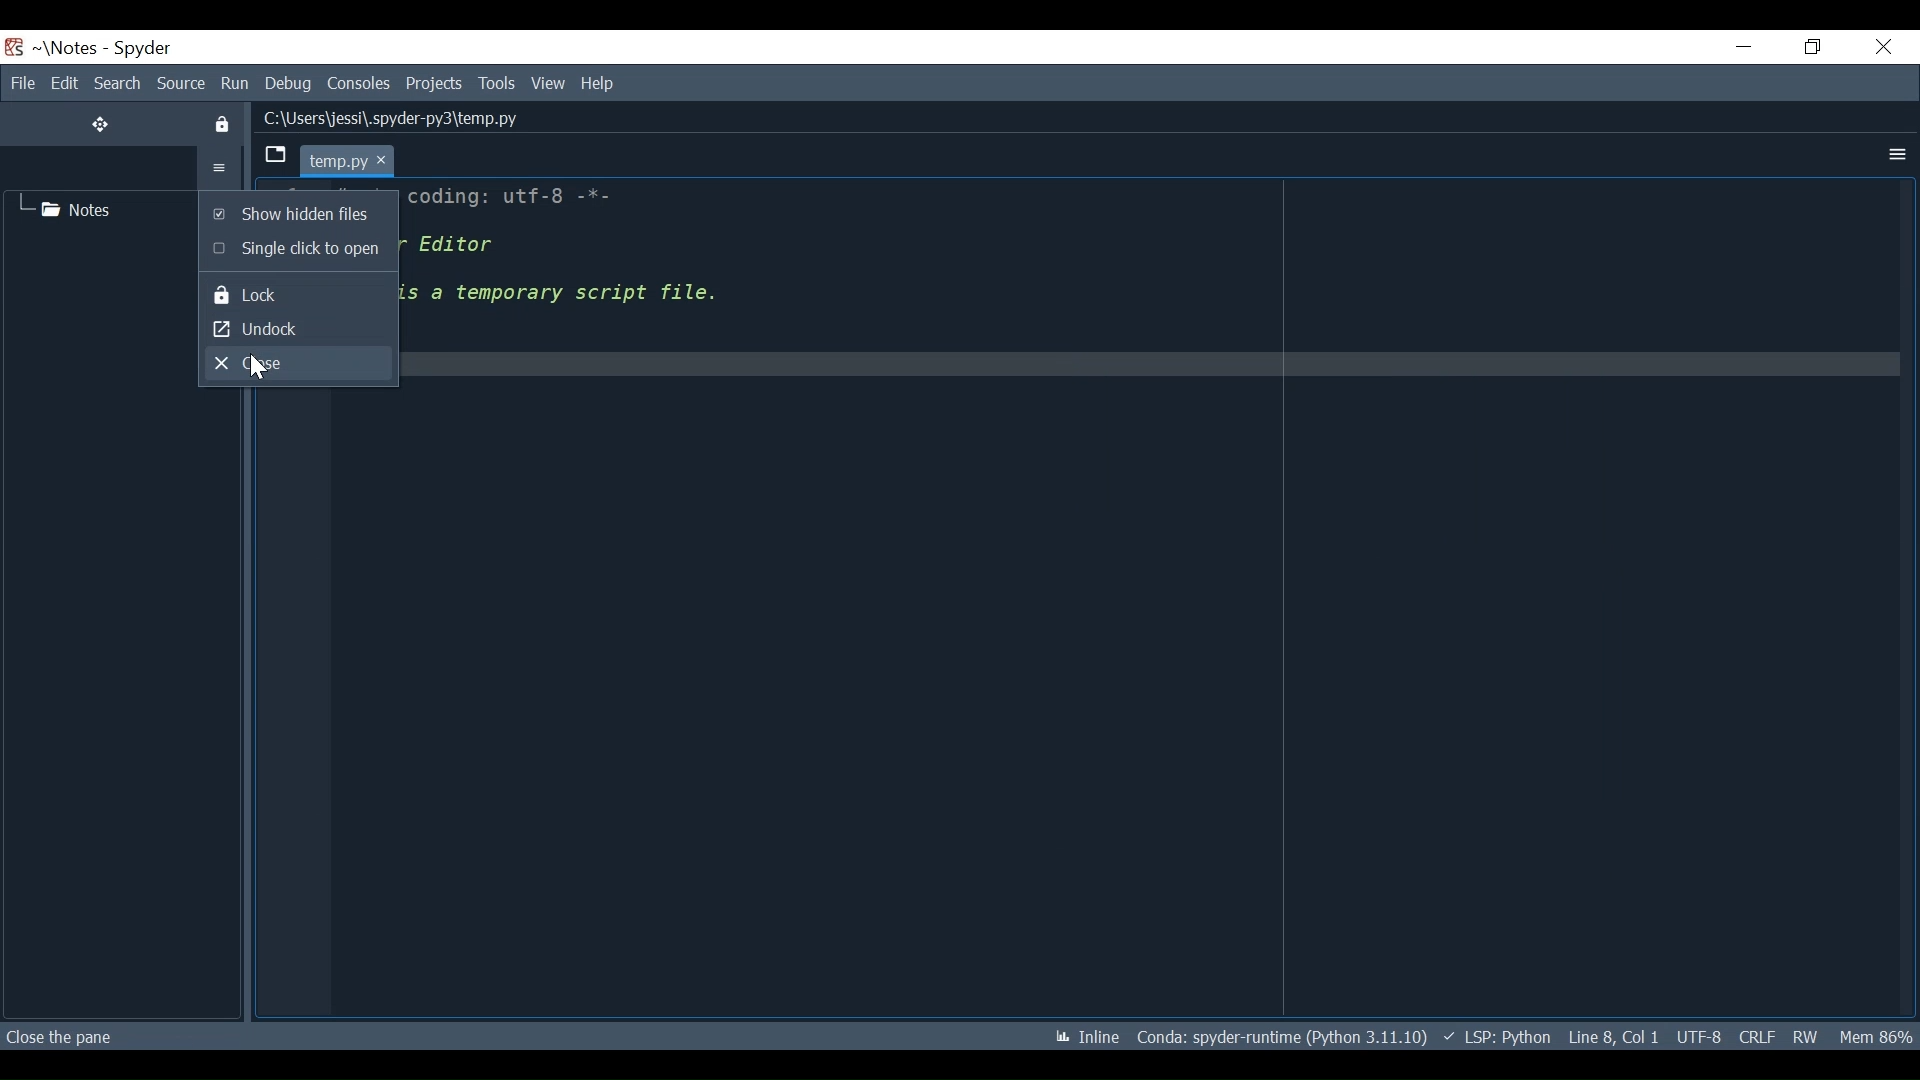  Describe the element at coordinates (181, 84) in the screenshot. I see `Source` at that location.